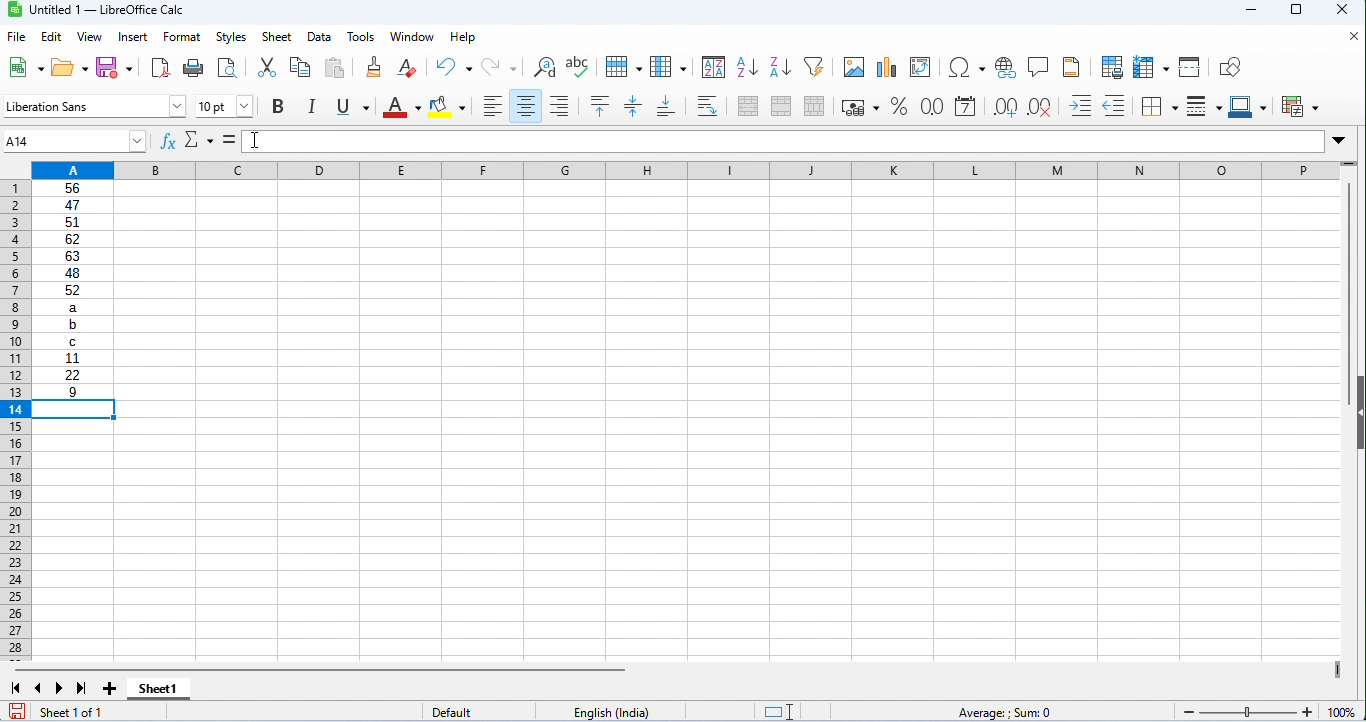 Image resolution: width=1366 pixels, height=722 pixels. What do you see at coordinates (311, 106) in the screenshot?
I see `italics` at bounding box center [311, 106].